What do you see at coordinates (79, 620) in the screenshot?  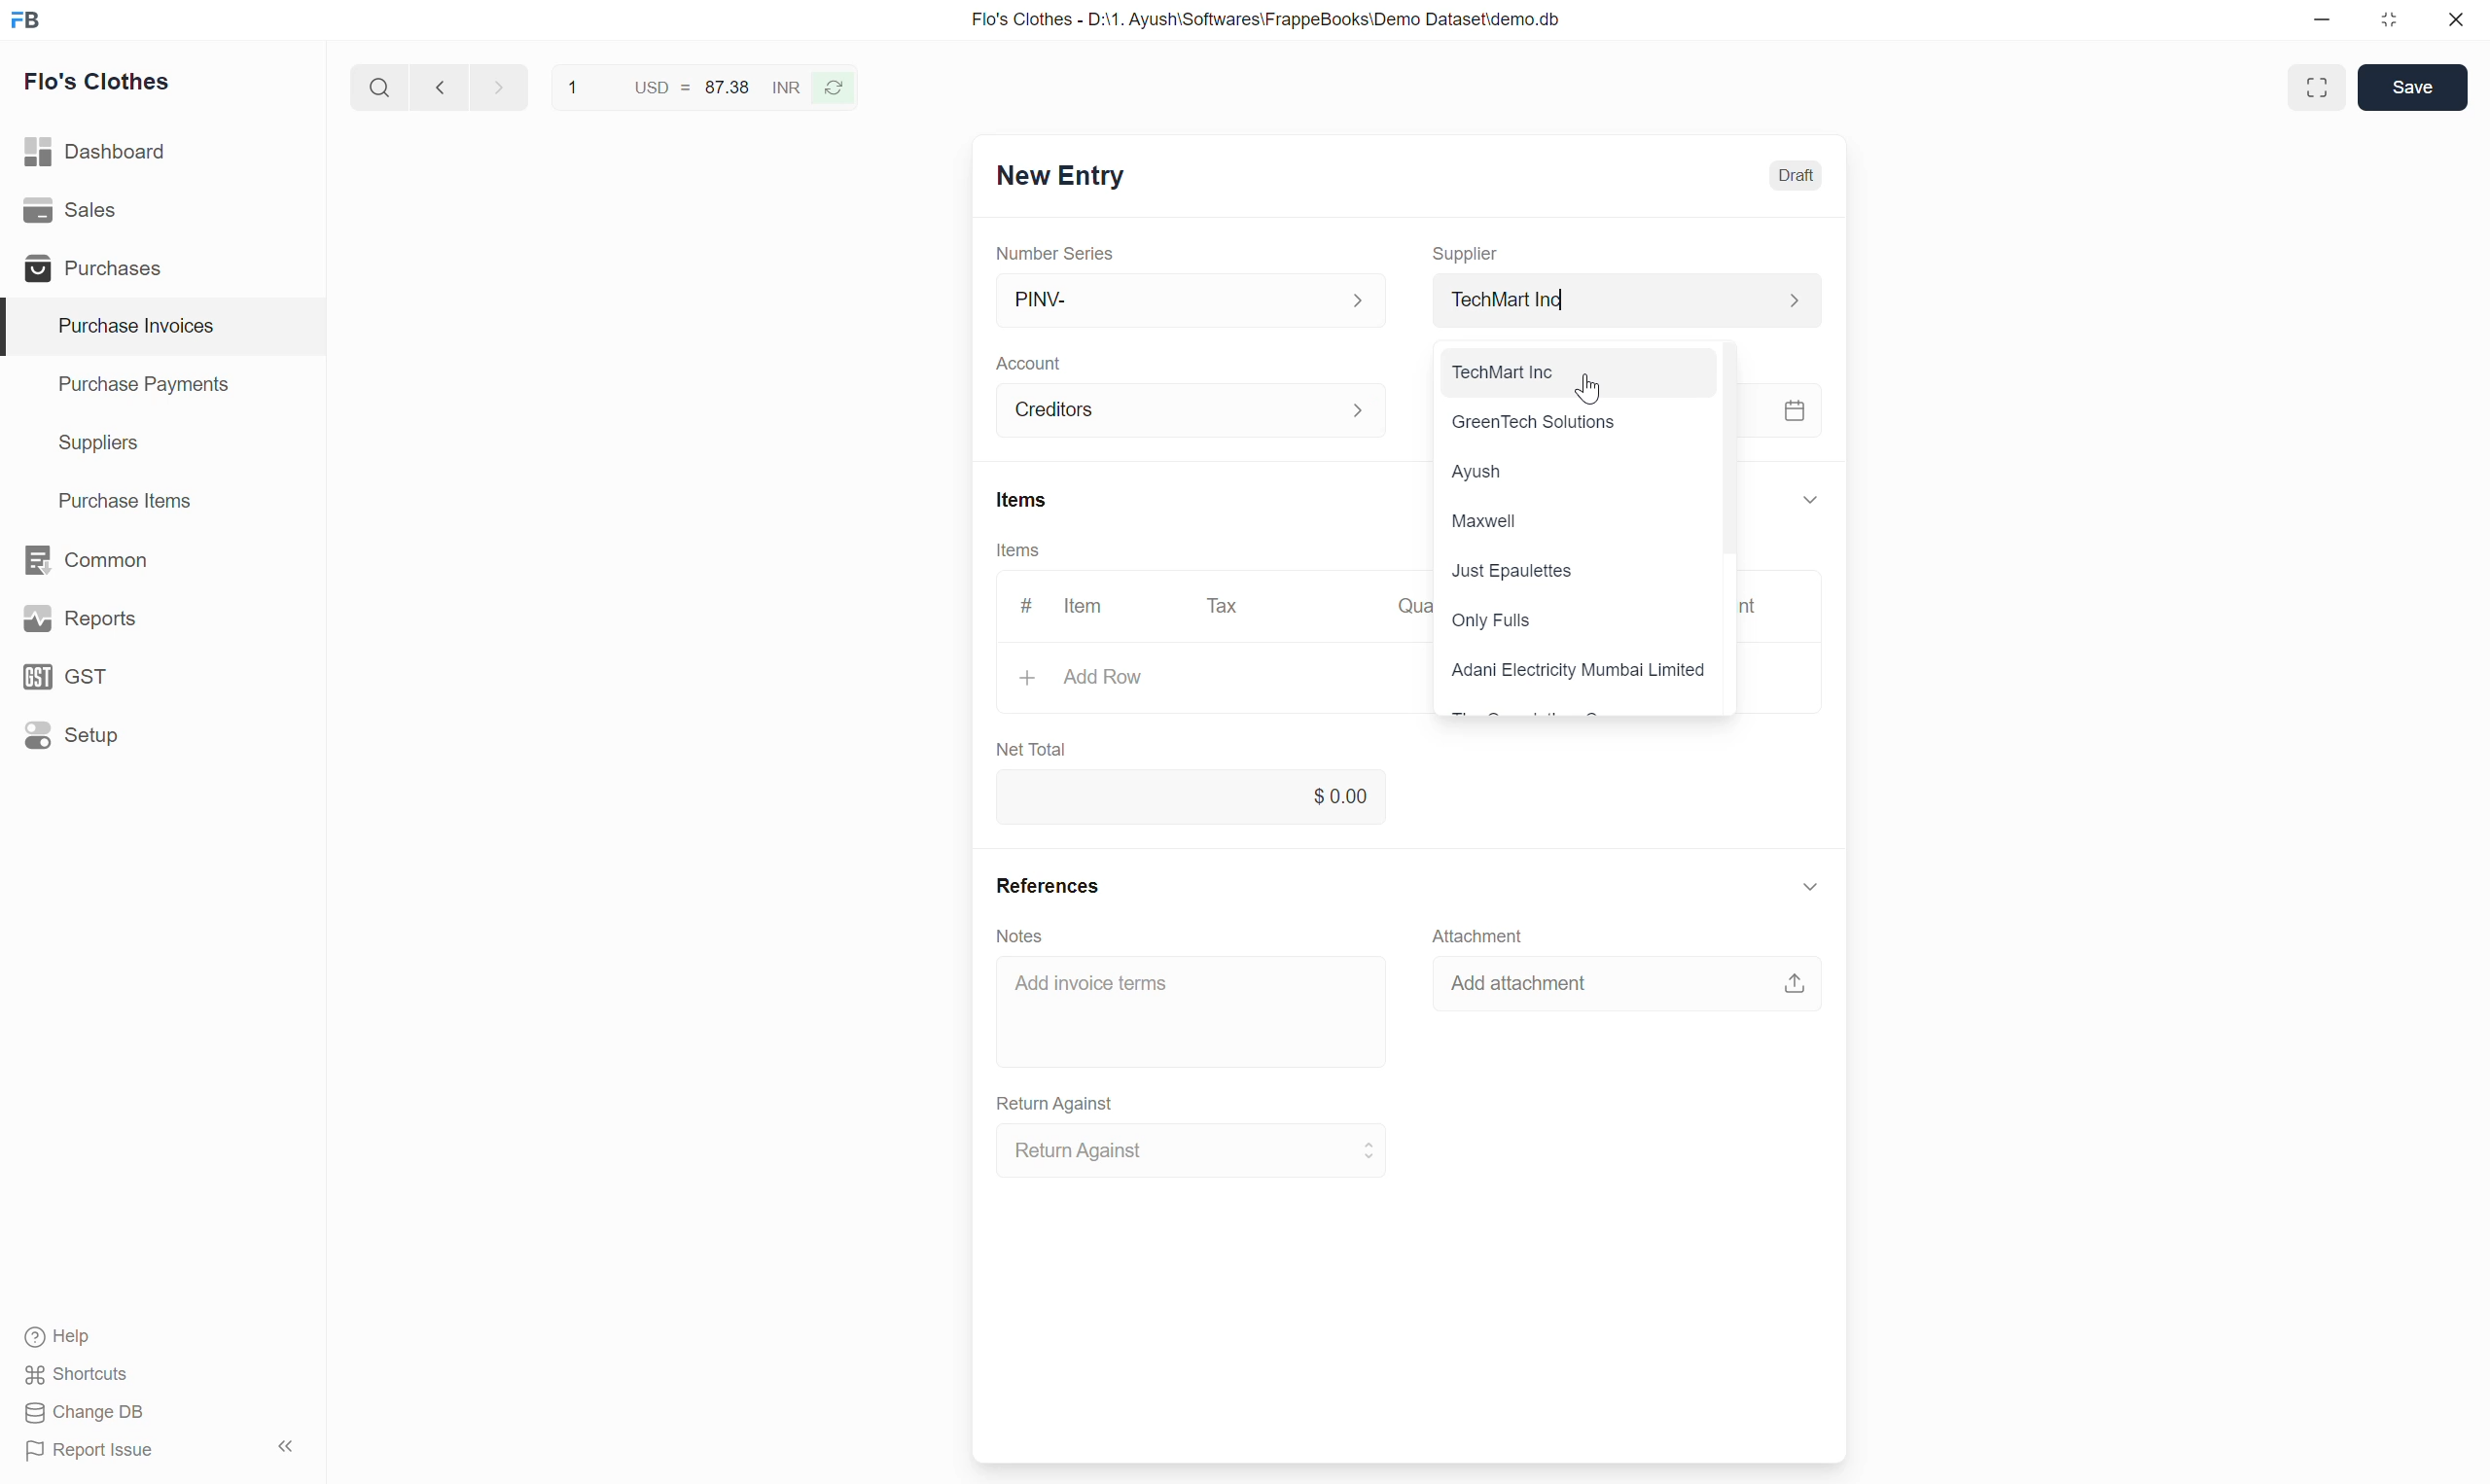 I see `y Reports` at bounding box center [79, 620].